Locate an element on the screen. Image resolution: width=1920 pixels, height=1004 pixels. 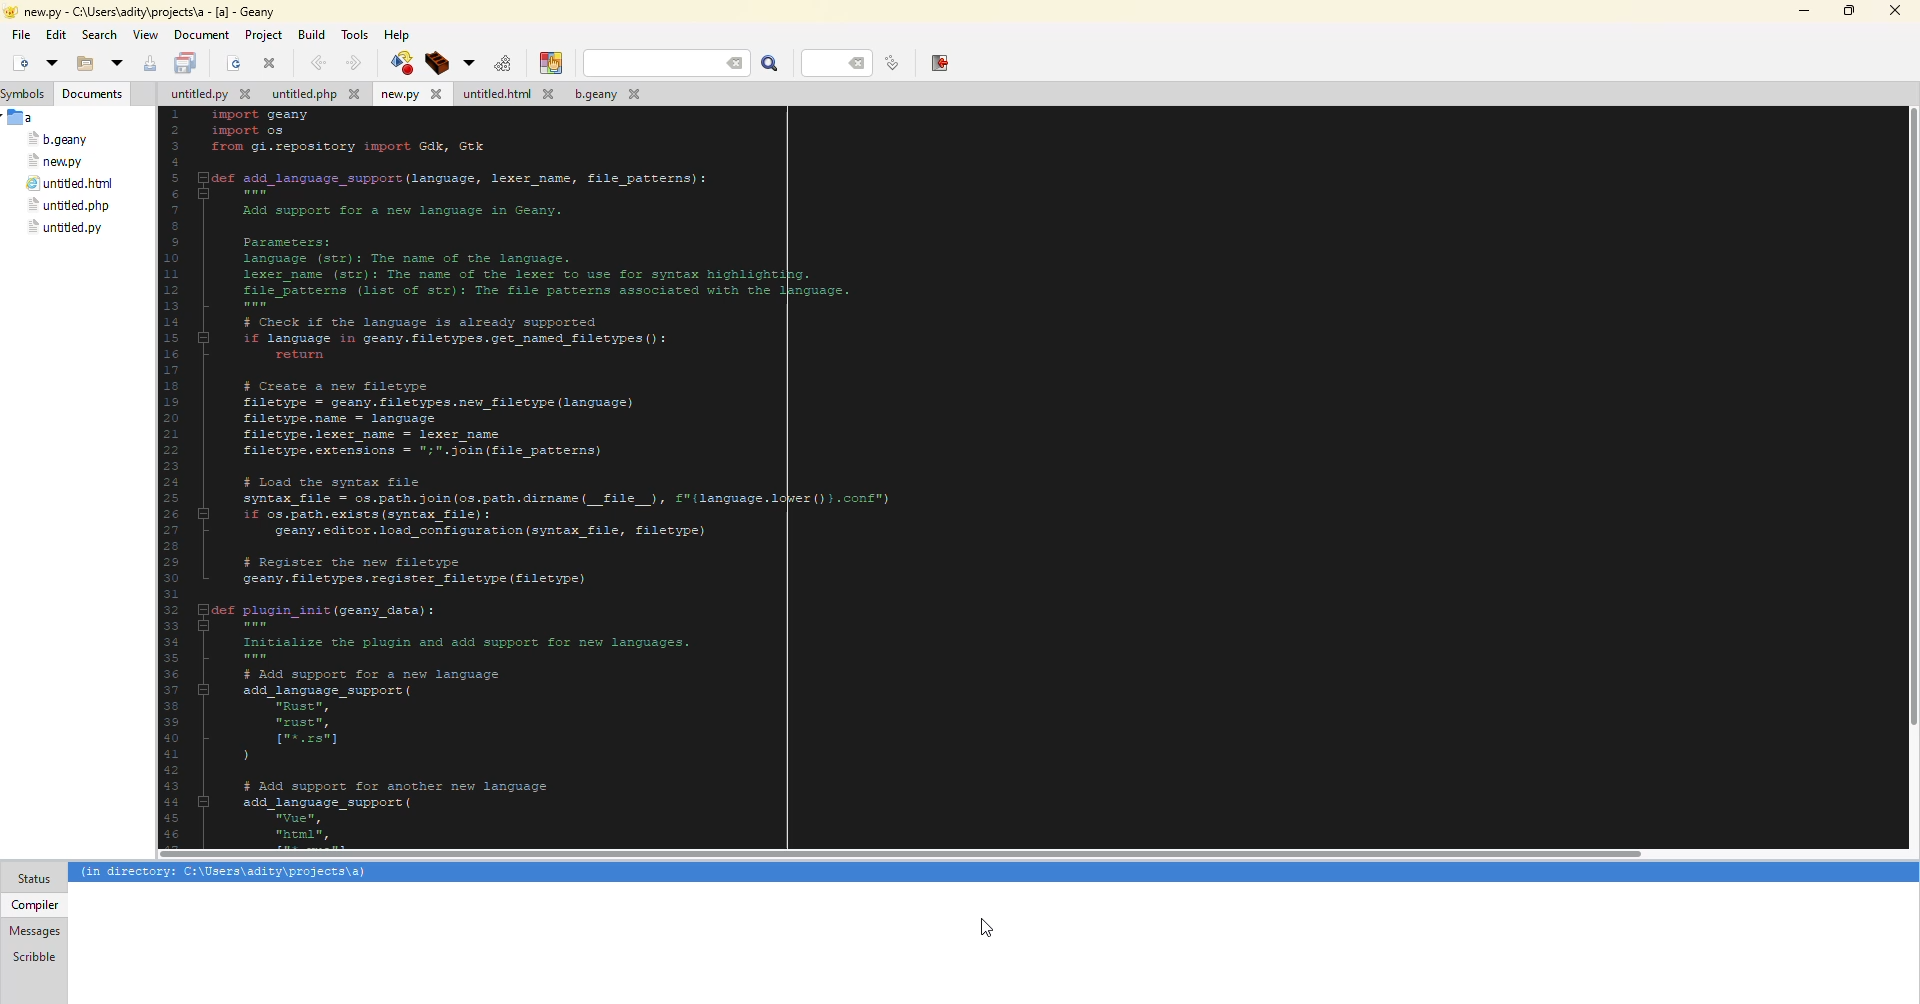
symbols is located at coordinates (23, 94).